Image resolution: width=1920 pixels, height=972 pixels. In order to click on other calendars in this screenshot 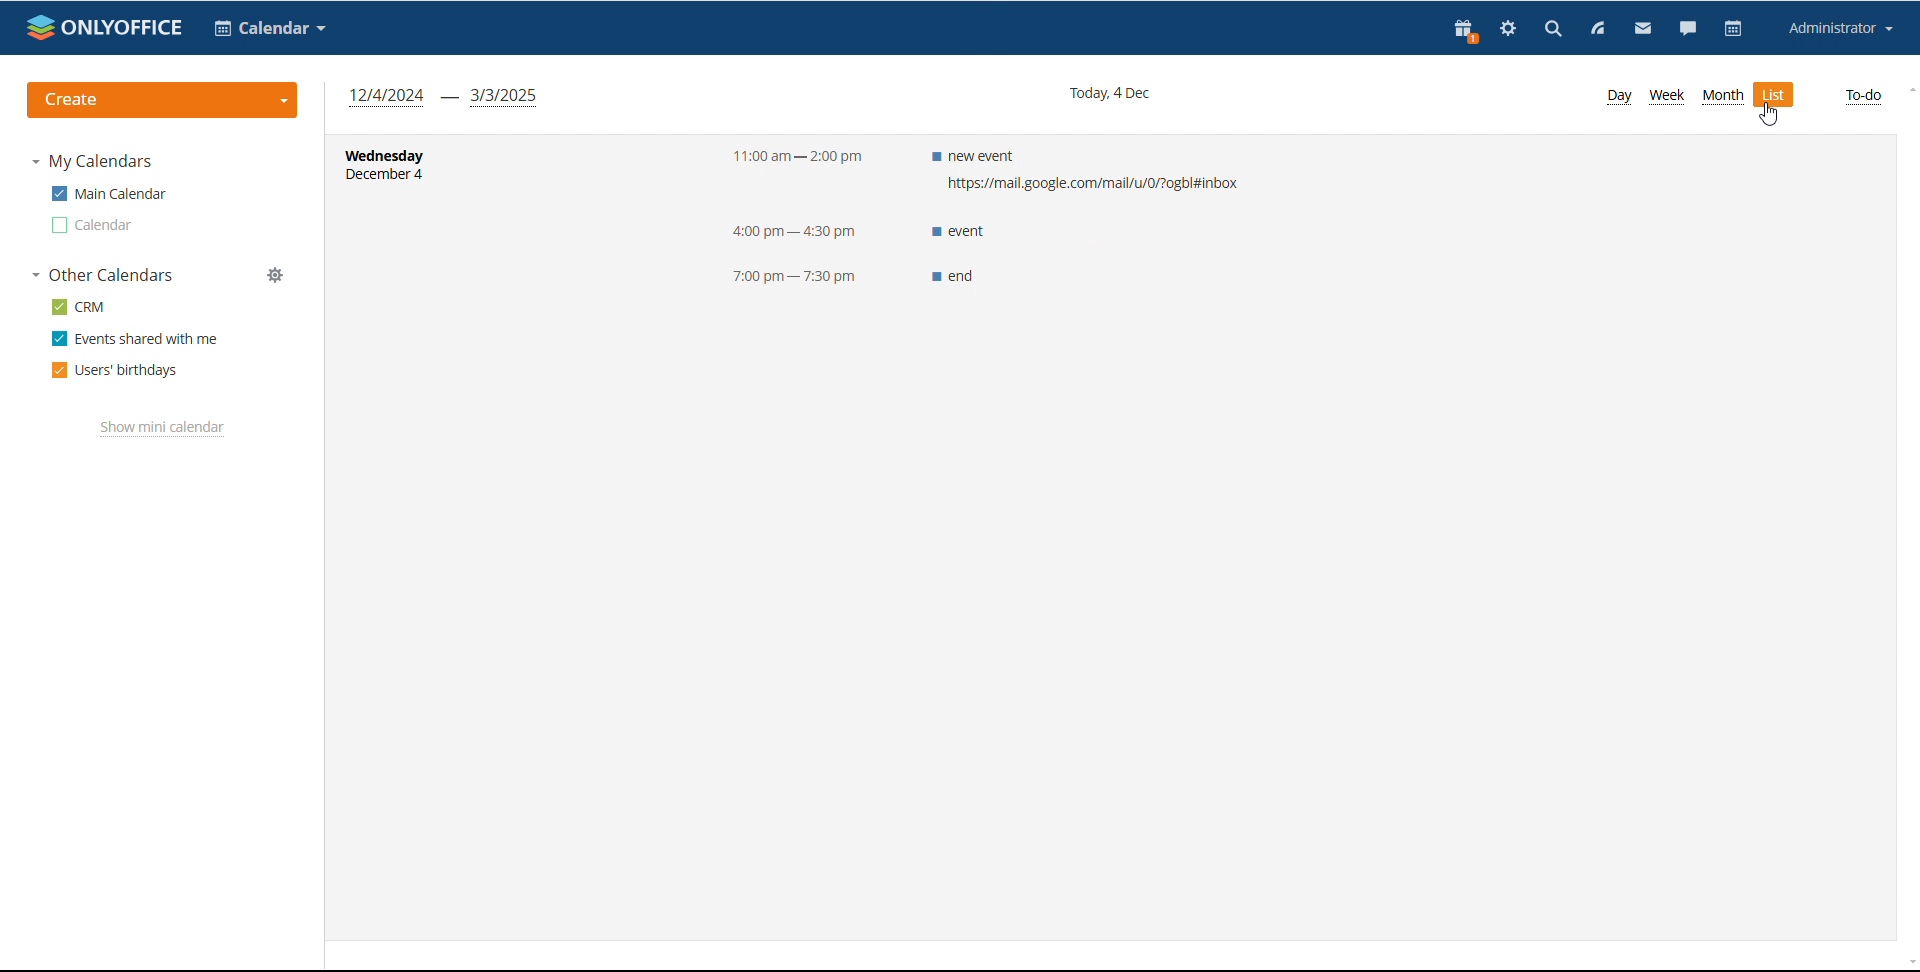, I will do `click(103, 275)`.